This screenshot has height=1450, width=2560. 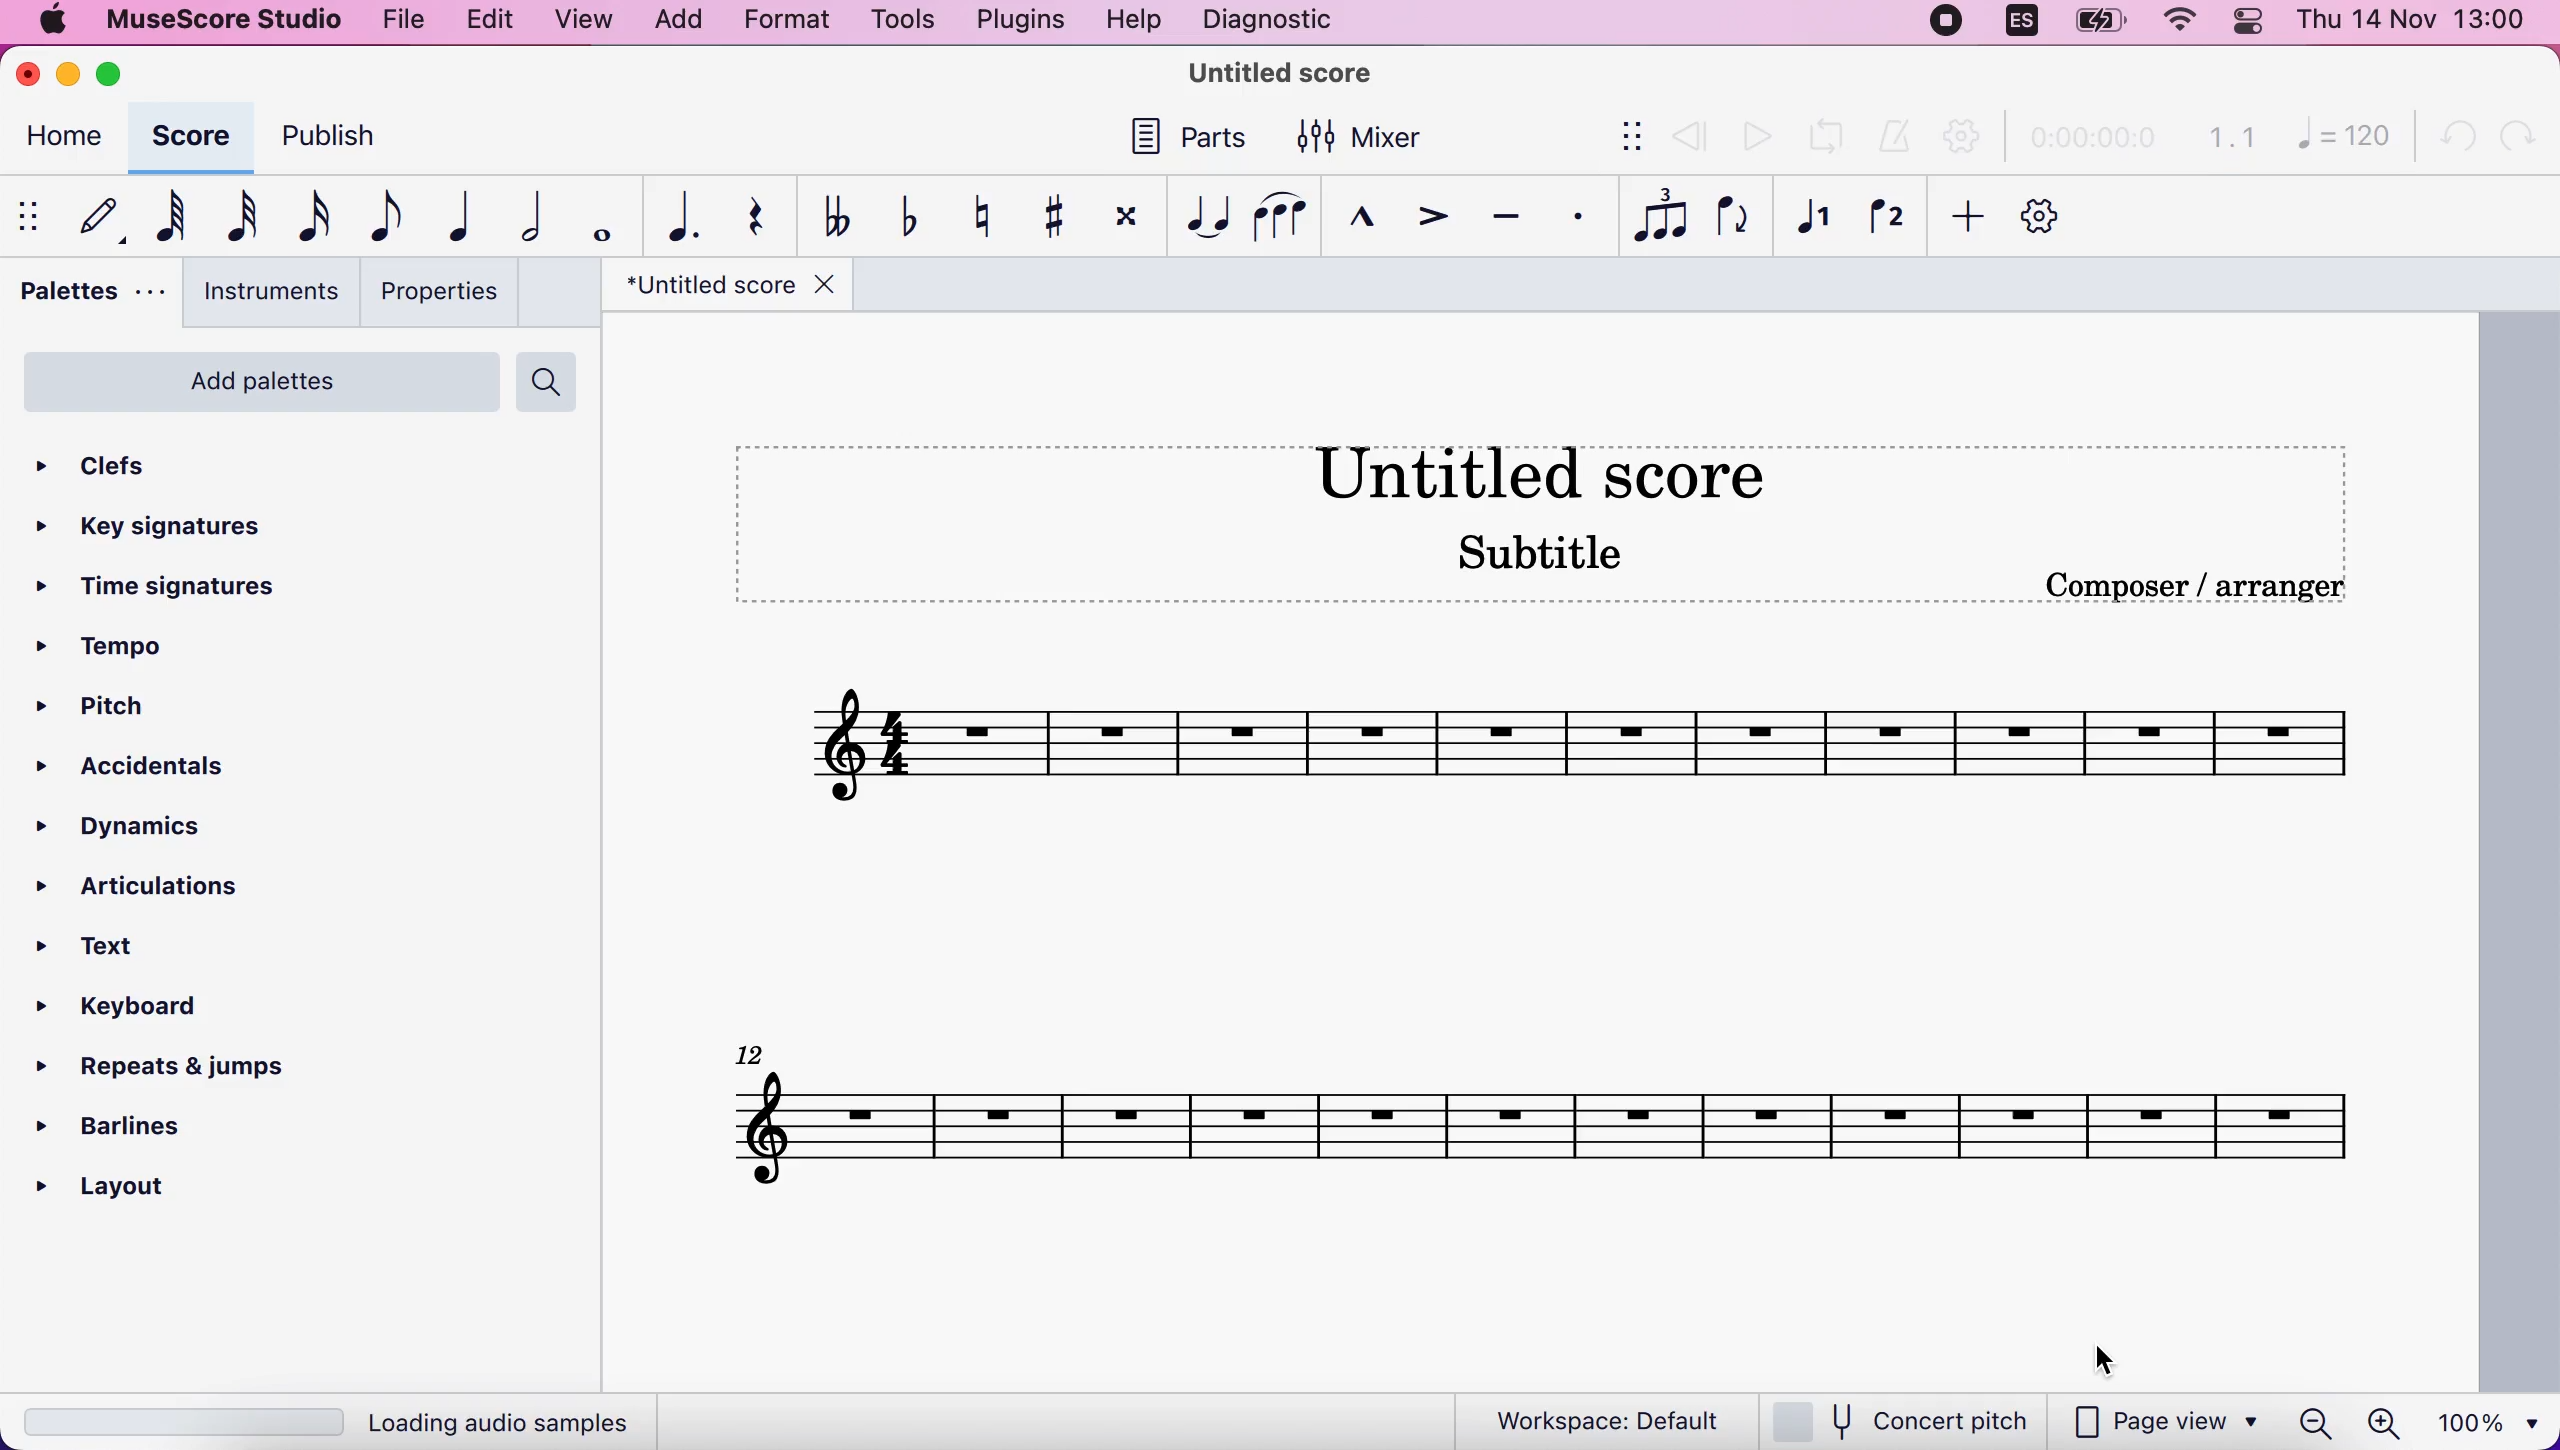 What do you see at coordinates (491, 23) in the screenshot?
I see `edit` at bounding box center [491, 23].